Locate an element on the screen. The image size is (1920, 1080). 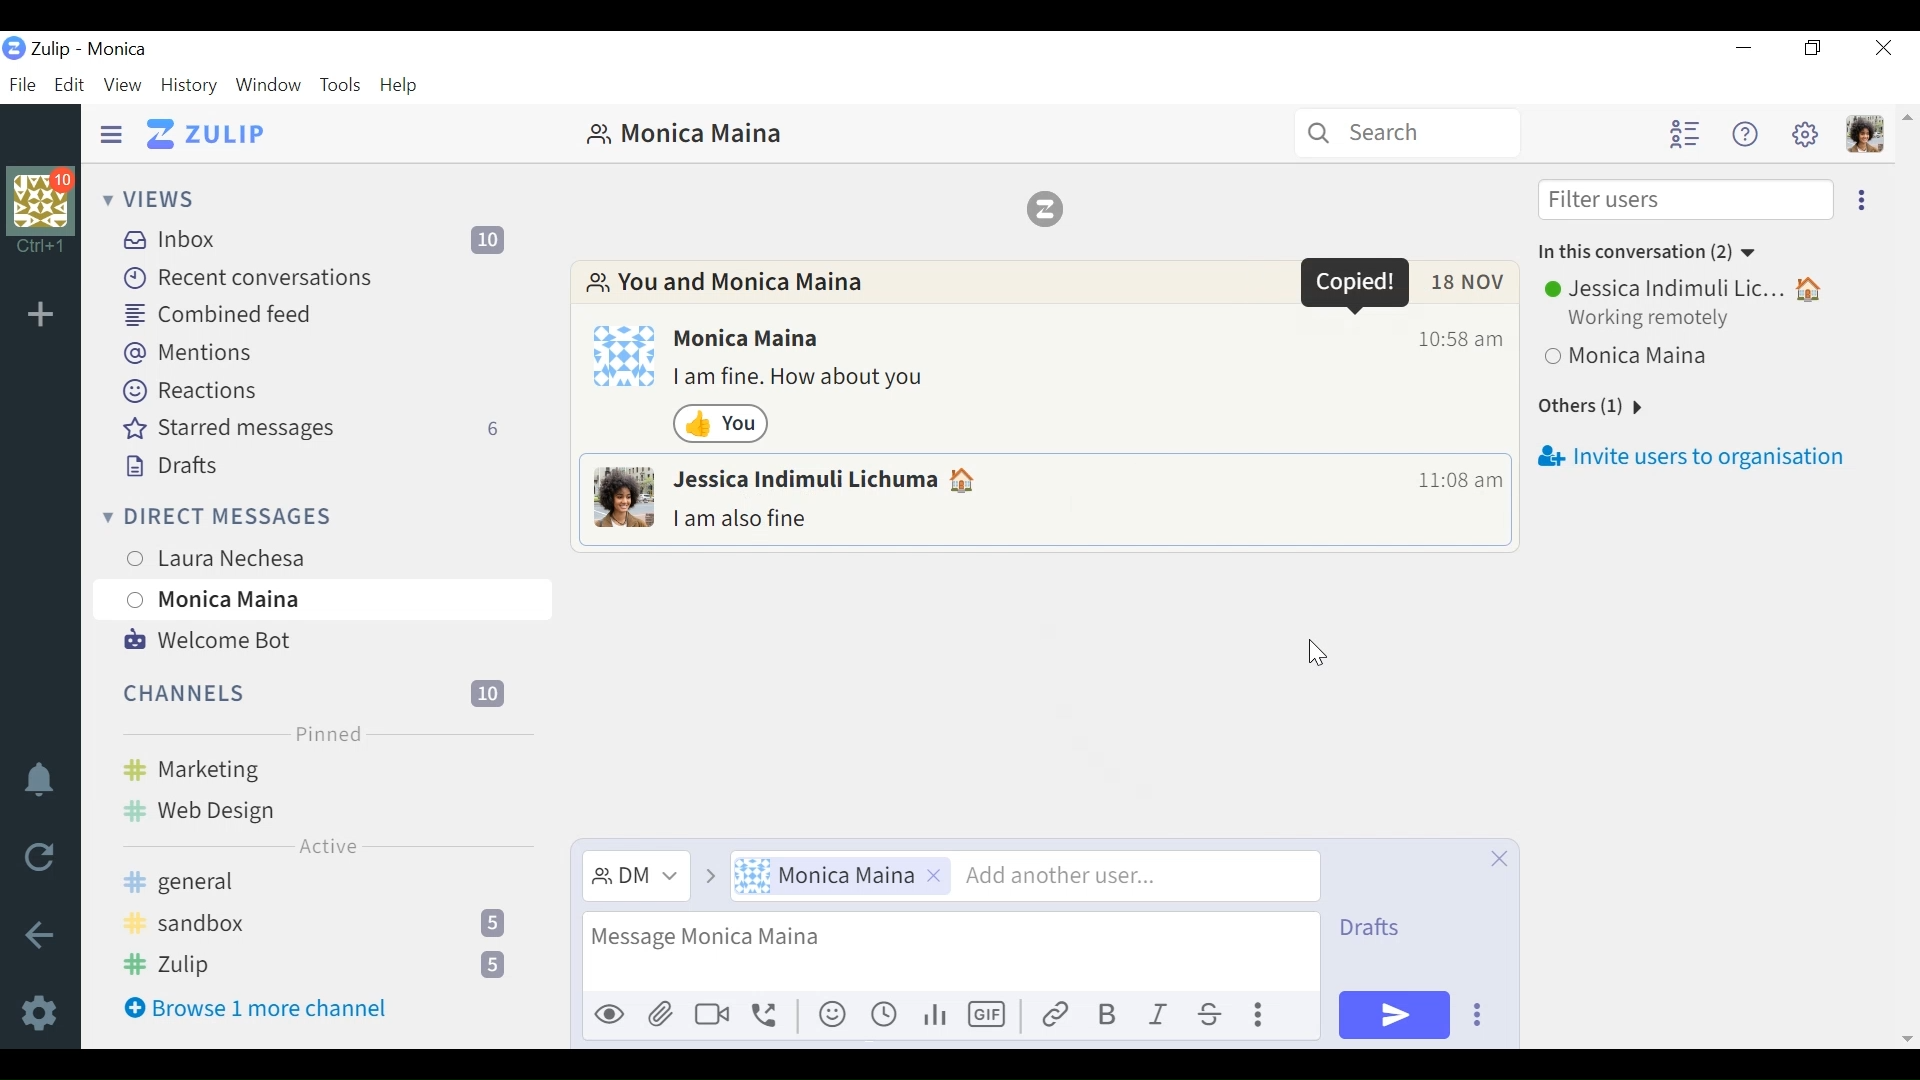
send is located at coordinates (1395, 1016).